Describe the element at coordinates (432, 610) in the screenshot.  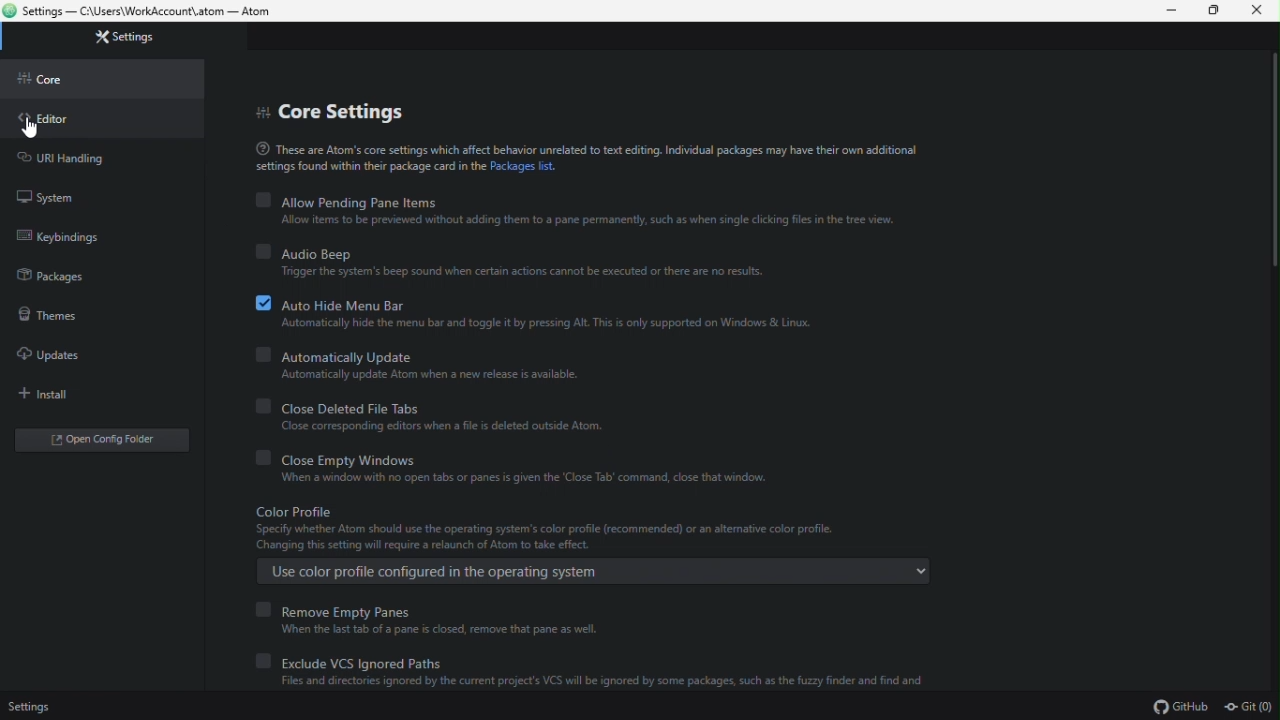
I see ` remove empty pane` at that location.